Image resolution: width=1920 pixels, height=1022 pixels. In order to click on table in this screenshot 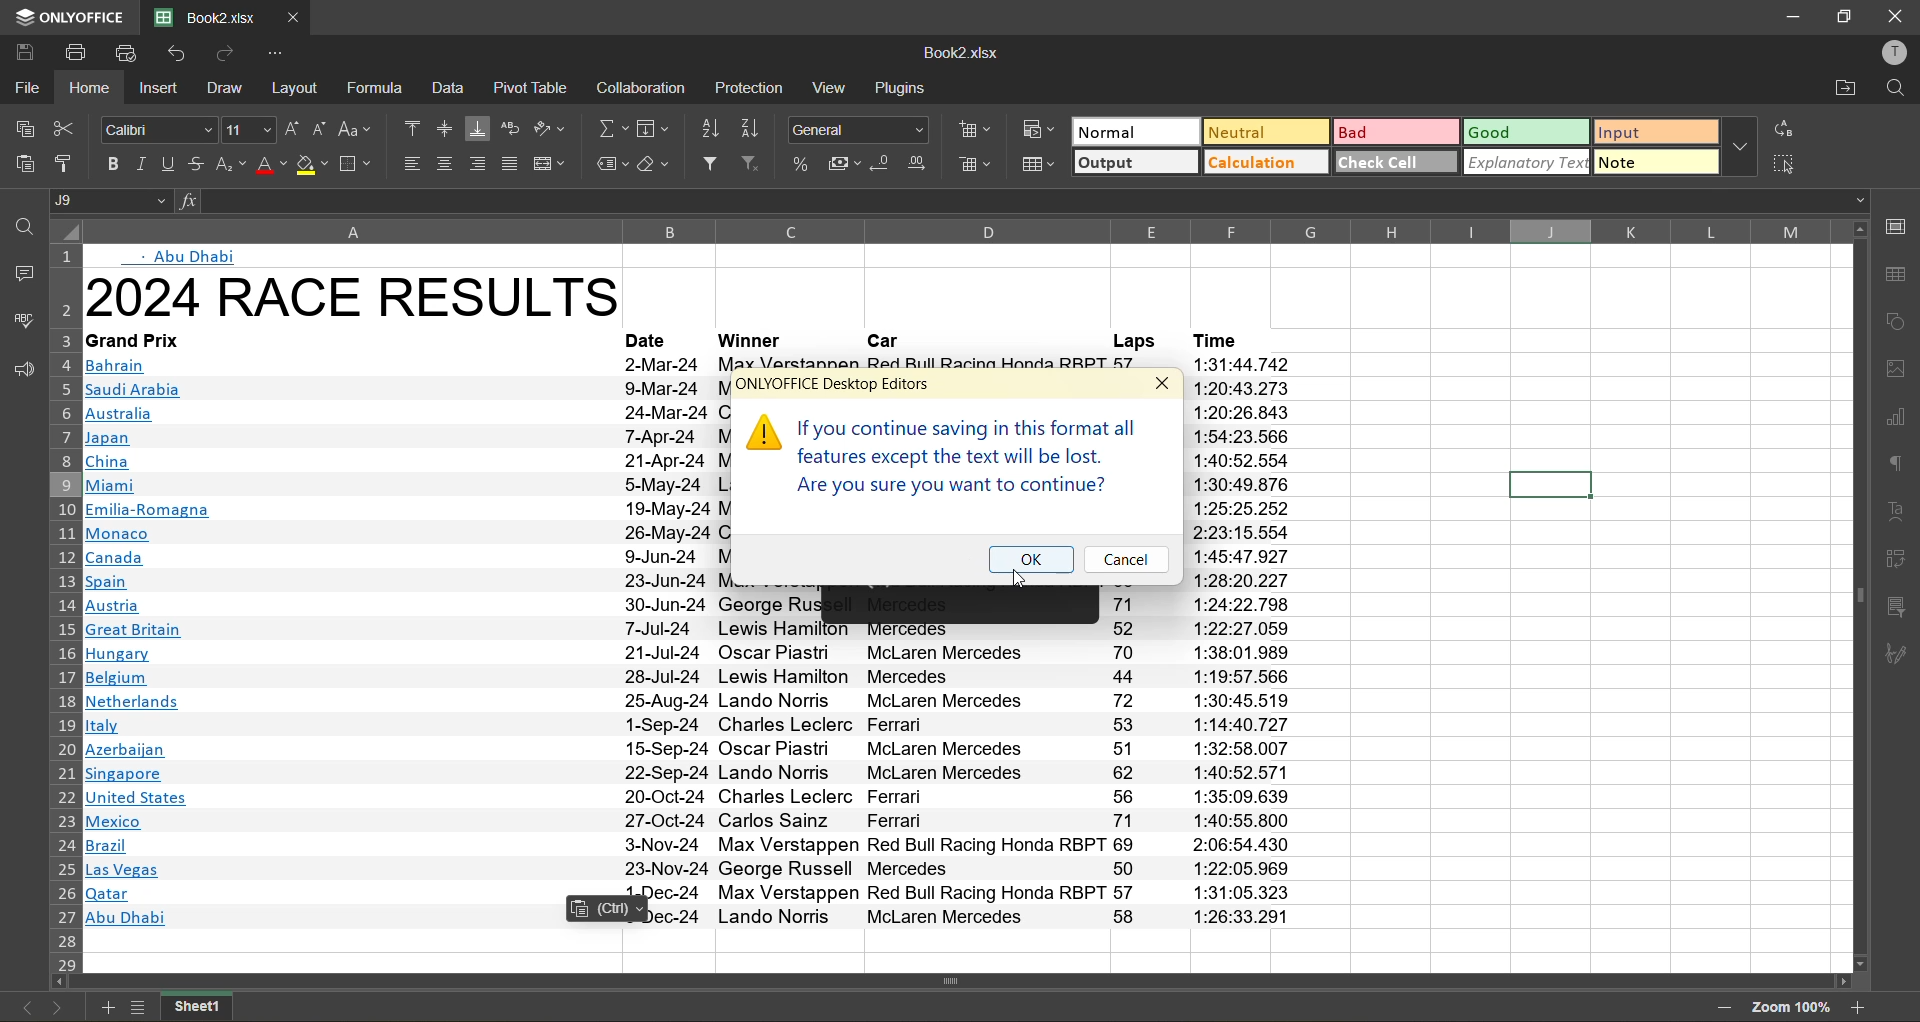, I will do `click(1897, 278)`.